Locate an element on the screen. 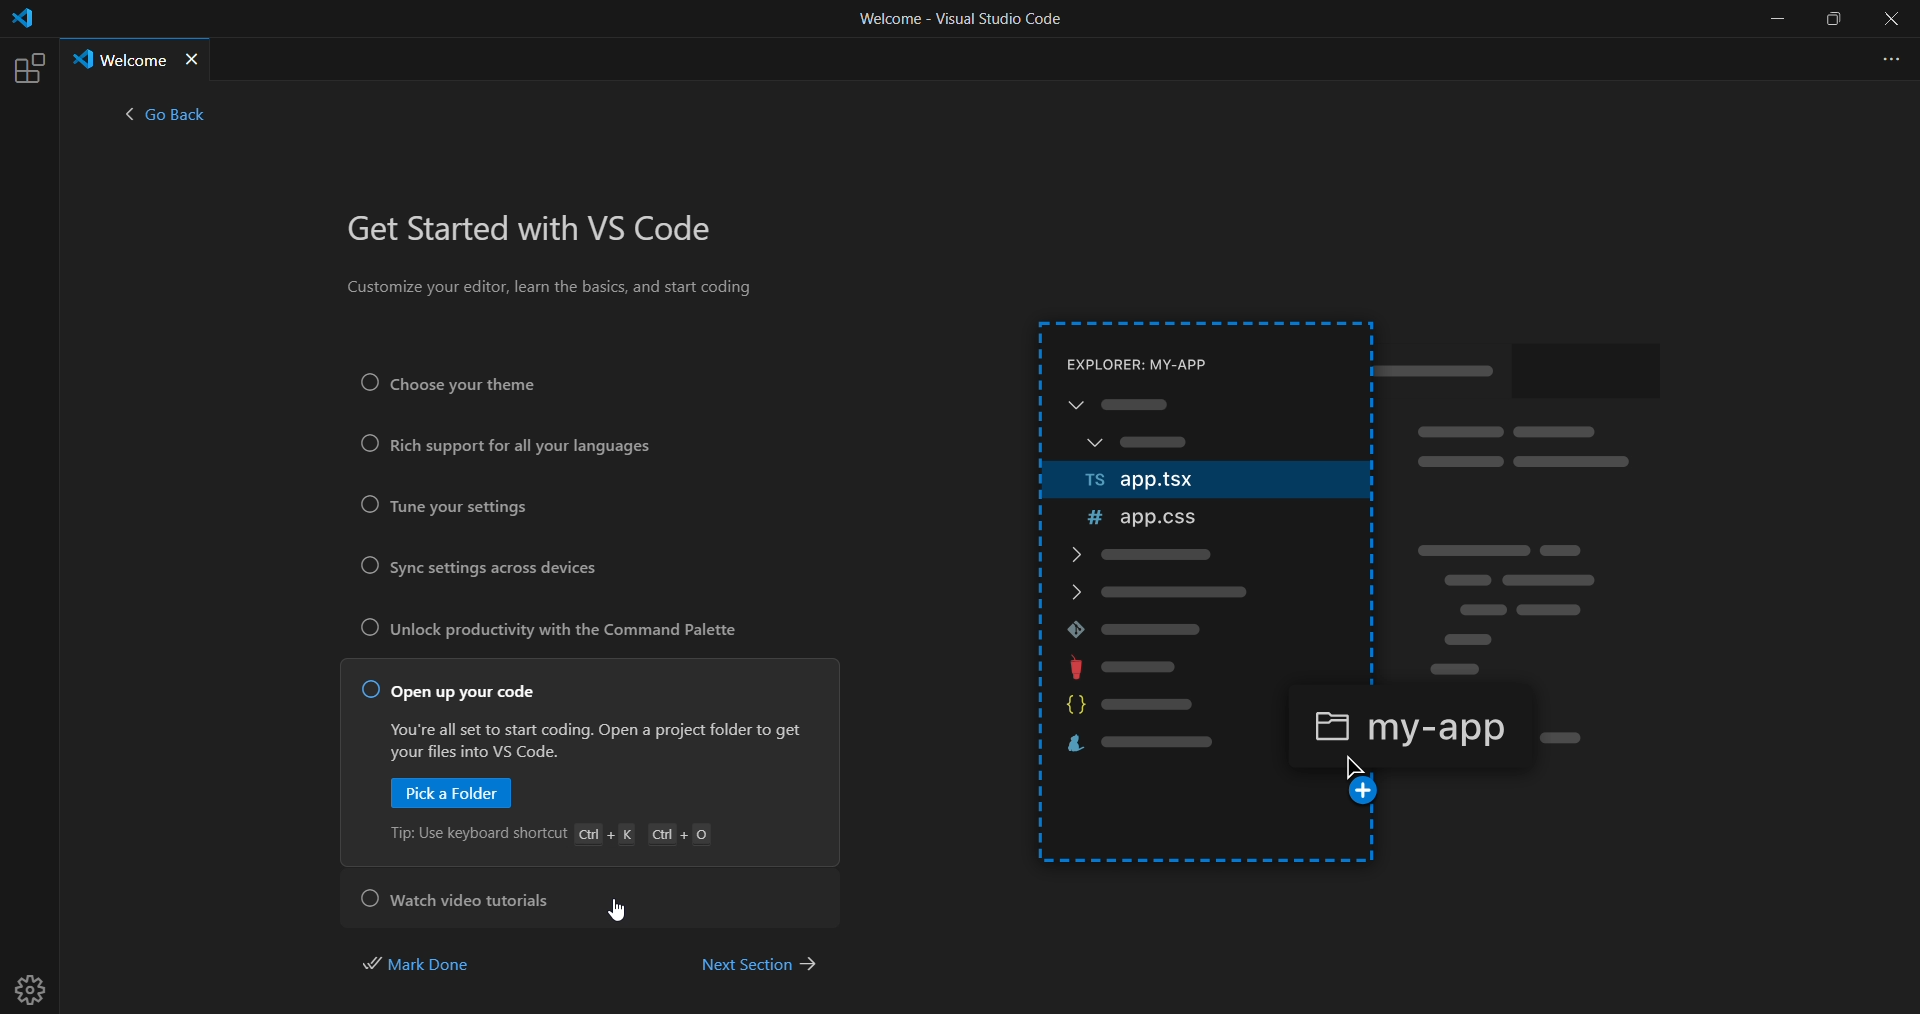 This screenshot has width=1920, height=1014. menu sample is located at coordinates (1204, 427).